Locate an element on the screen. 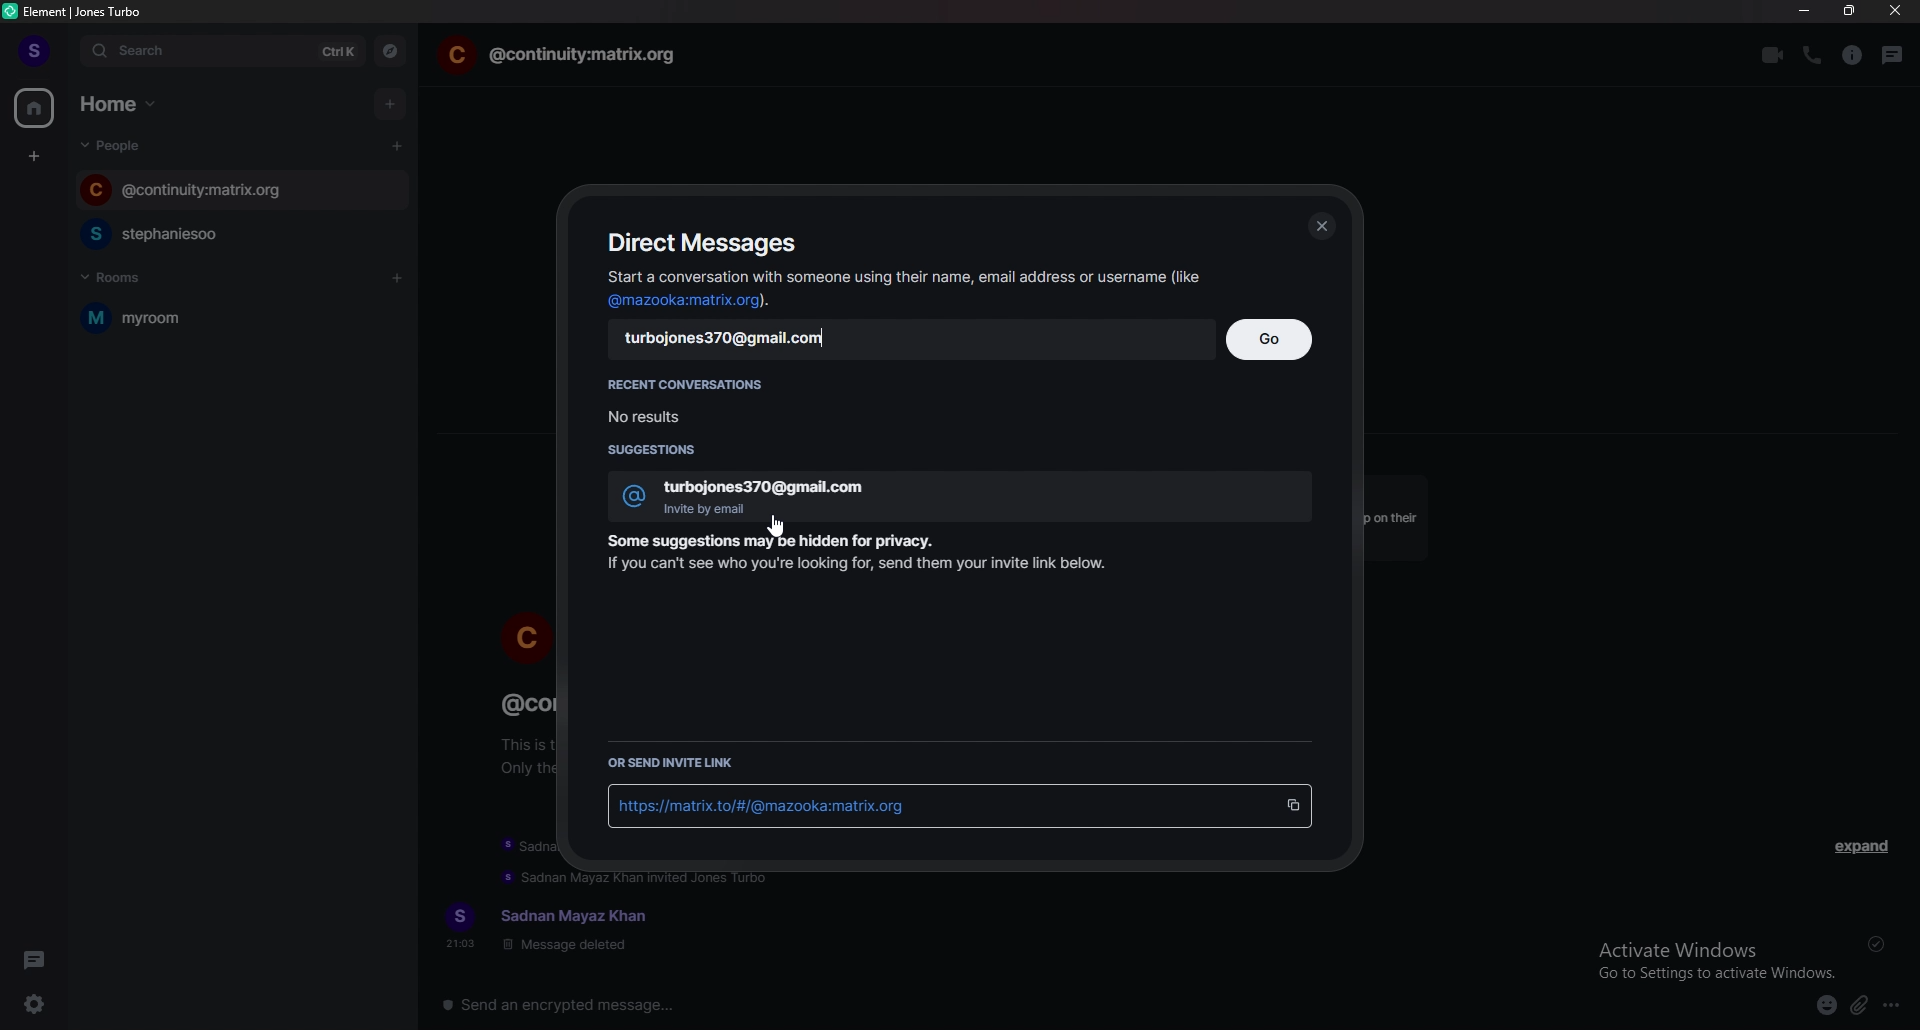  suggestion is located at coordinates (968, 493).